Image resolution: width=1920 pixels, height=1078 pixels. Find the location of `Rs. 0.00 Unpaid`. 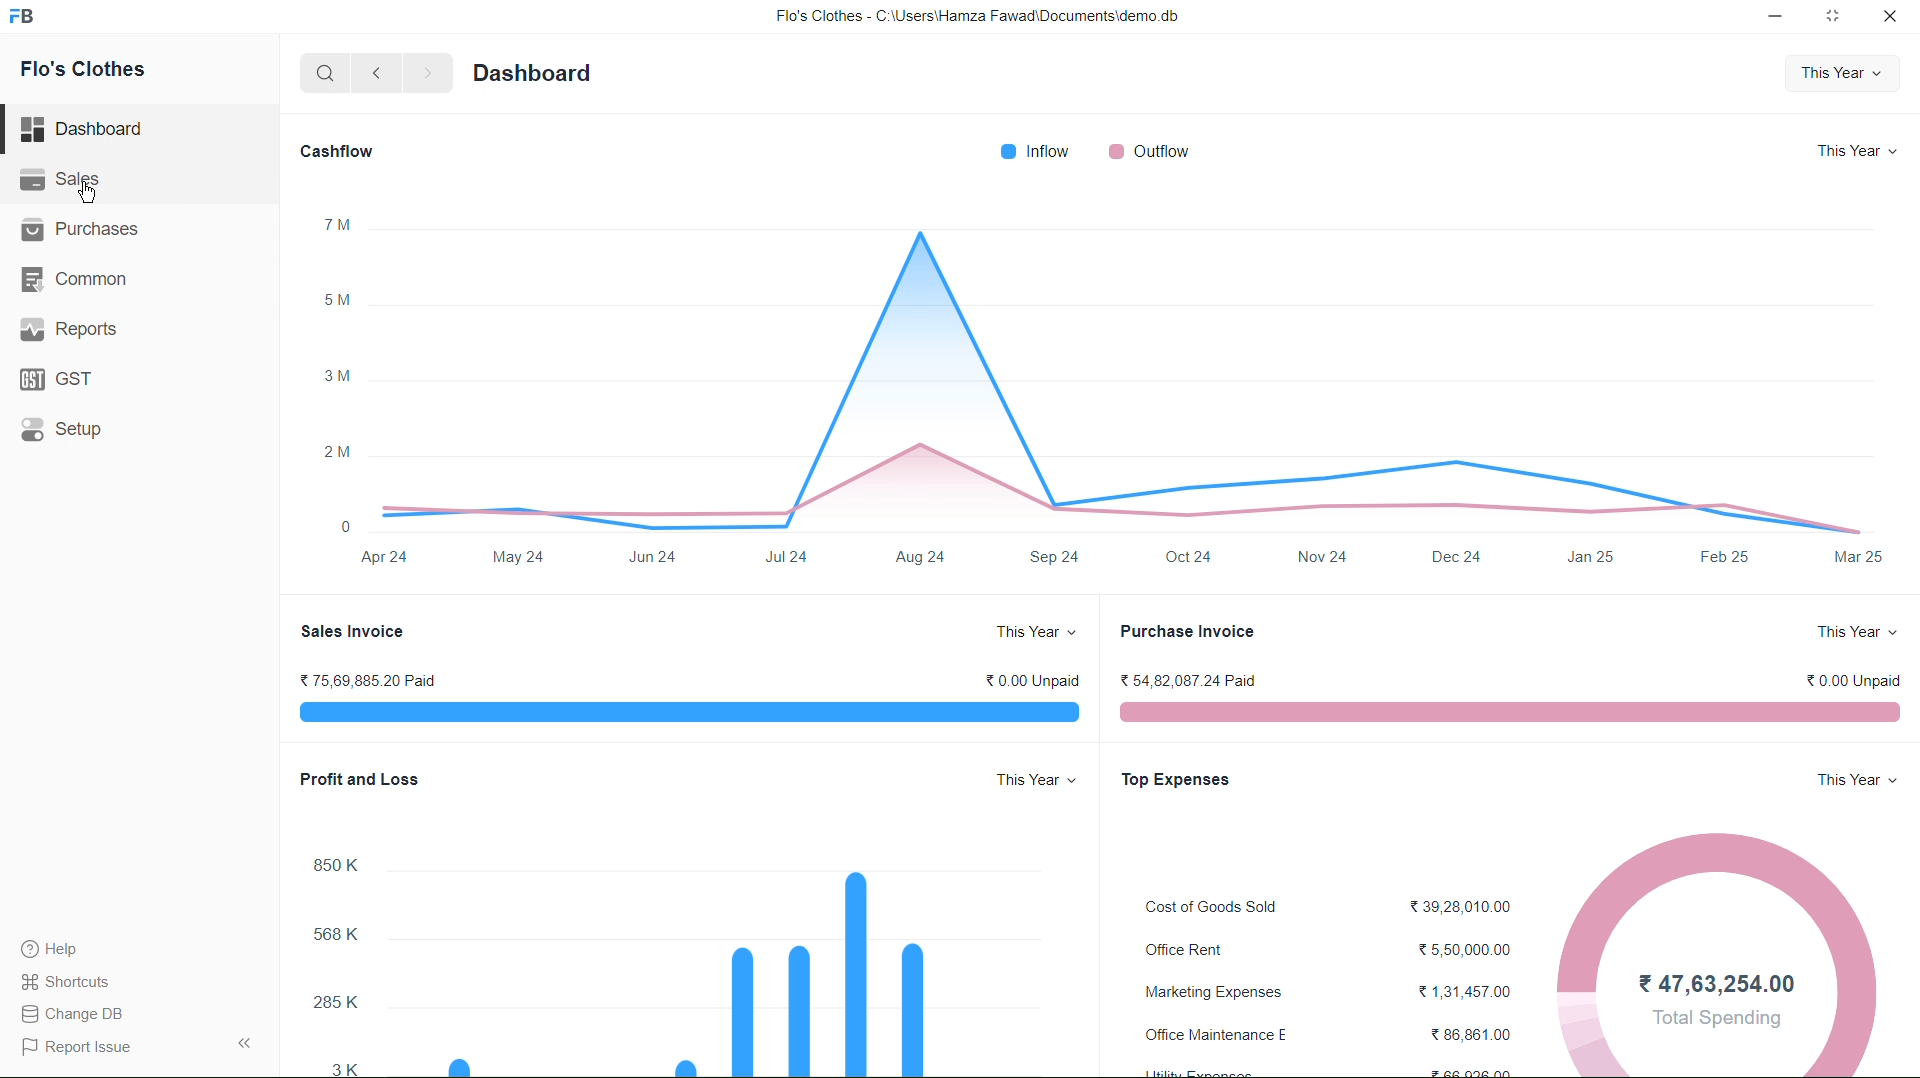

Rs. 0.00 Unpaid is located at coordinates (1844, 678).